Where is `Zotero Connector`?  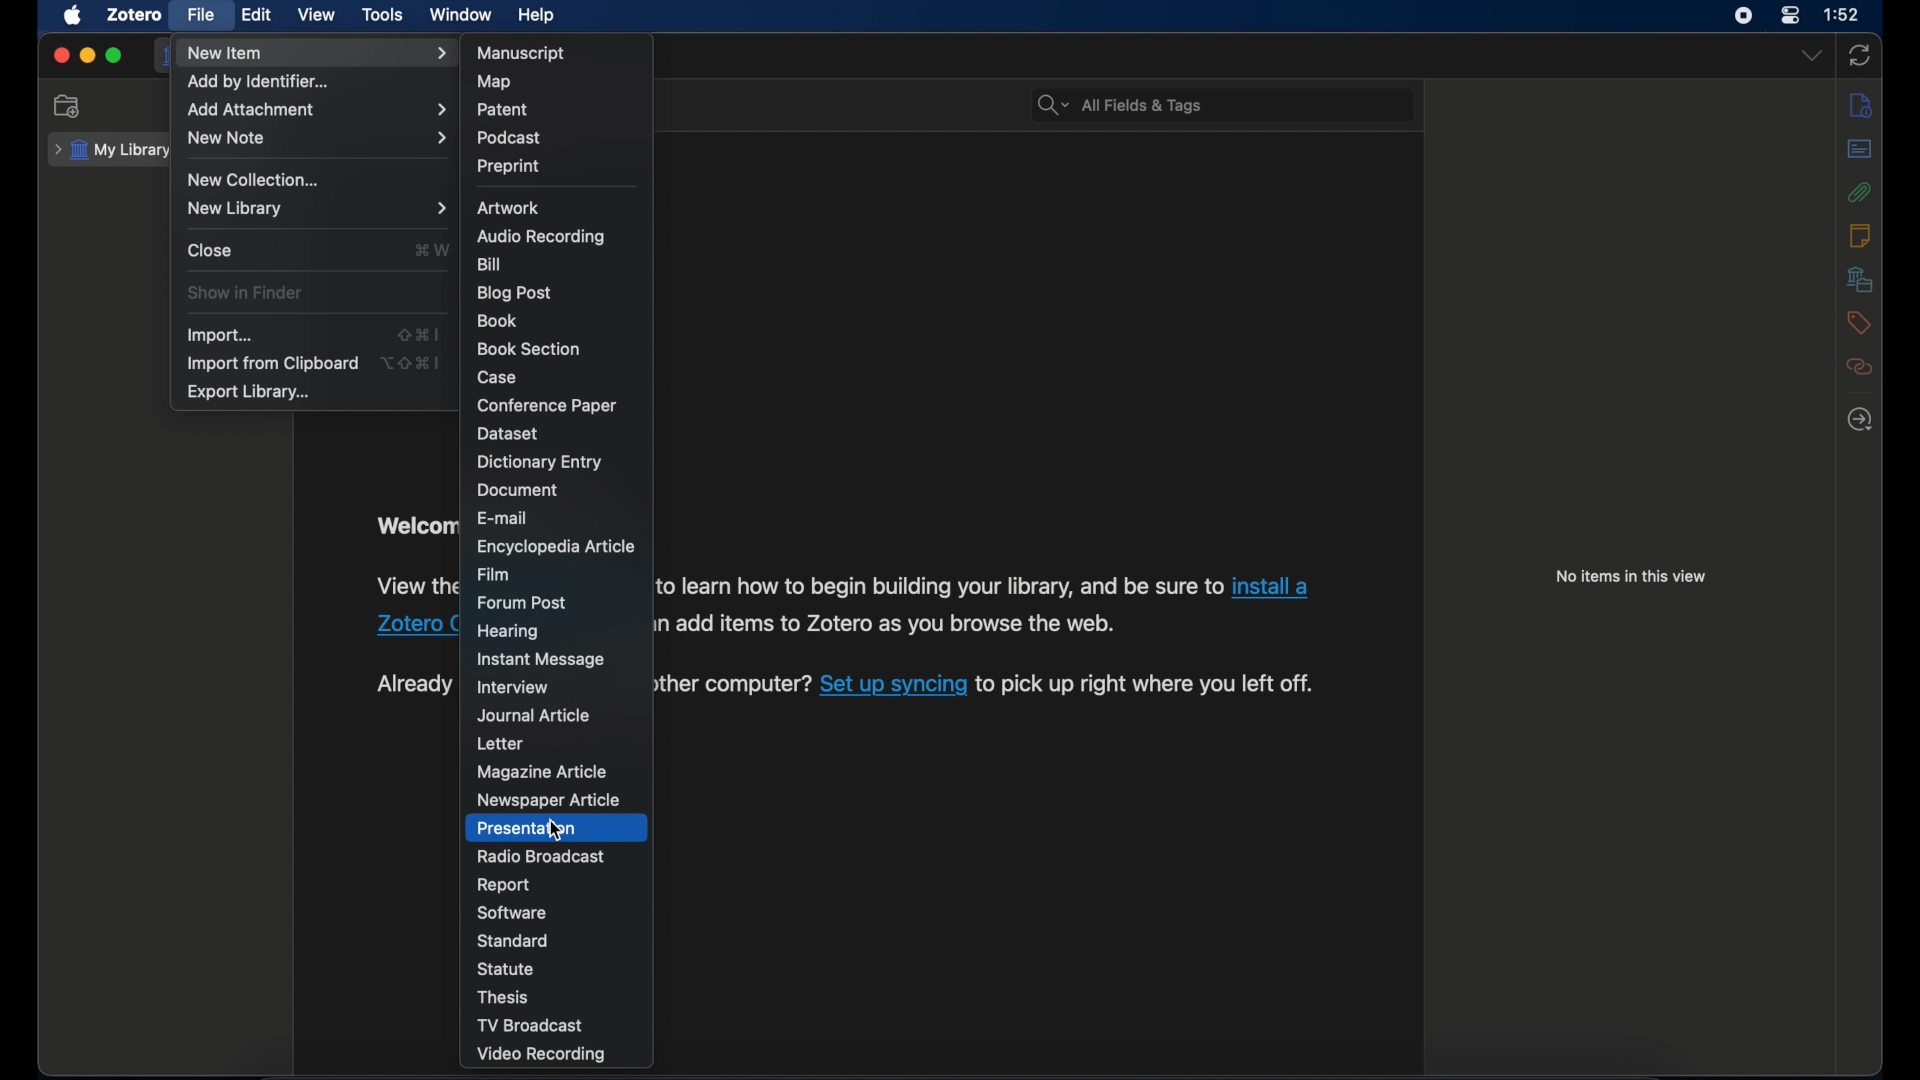
Zotero Connector is located at coordinates (417, 623).